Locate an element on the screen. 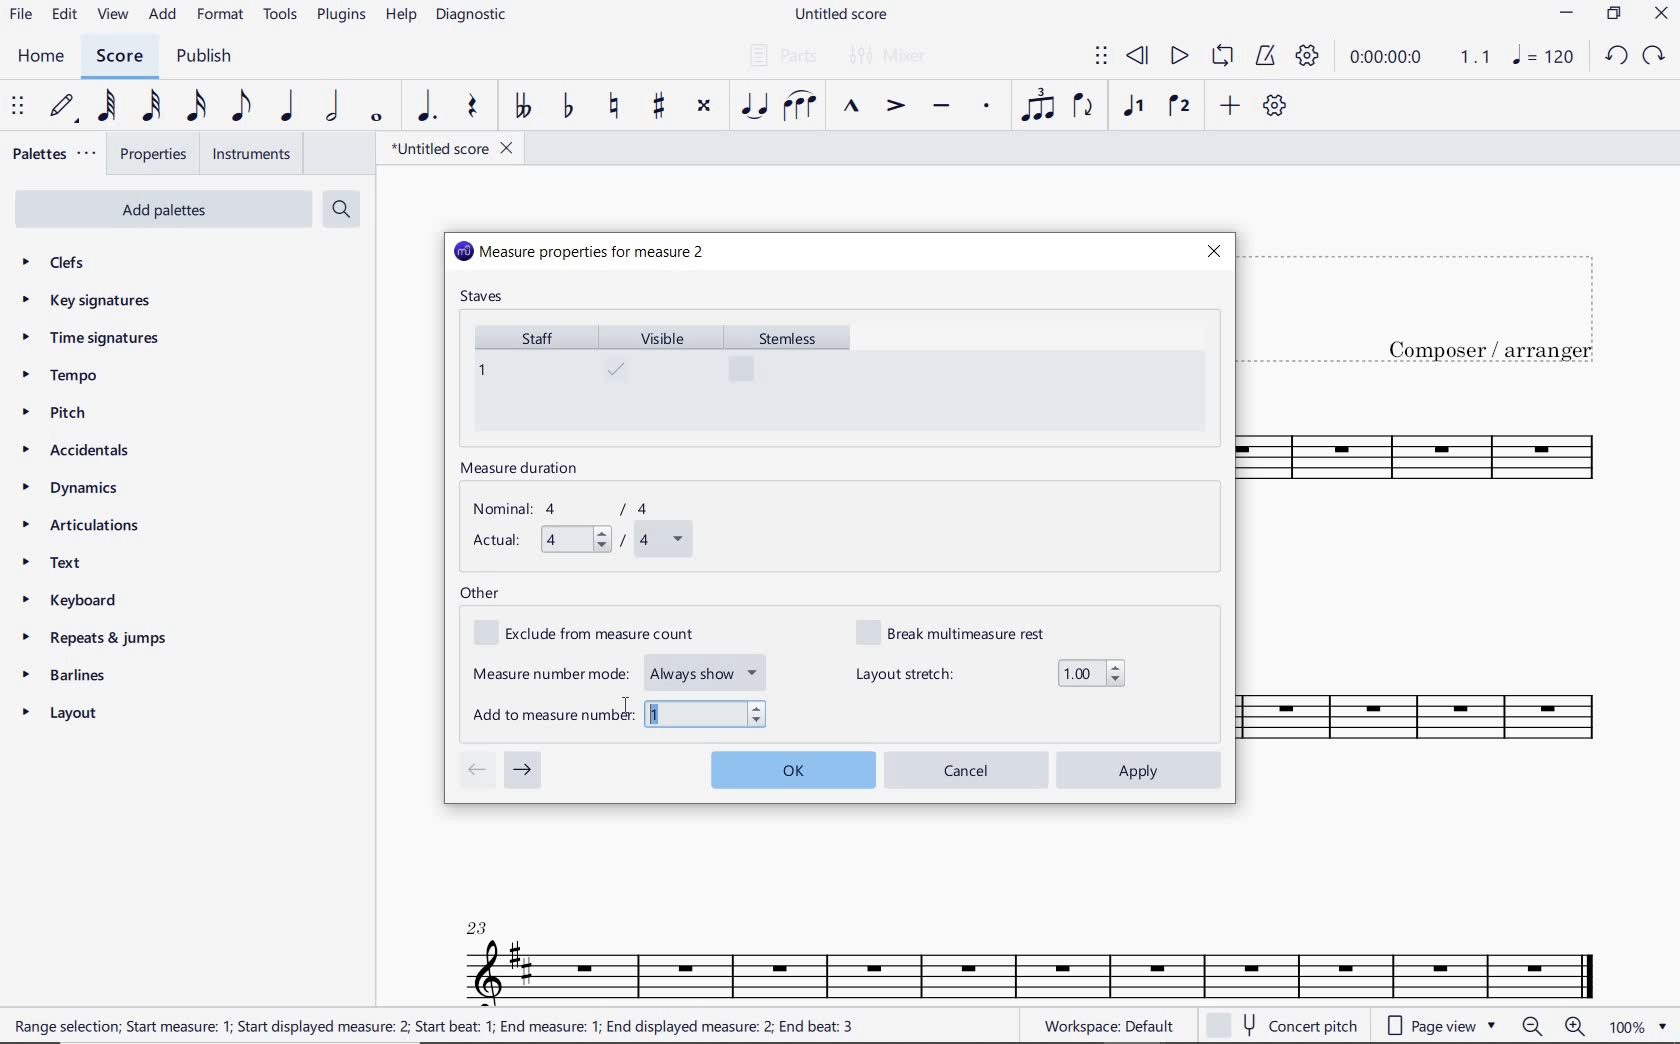 This screenshot has height=1044, width=1680. KEY SIGNATURES is located at coordinates (92, 300).